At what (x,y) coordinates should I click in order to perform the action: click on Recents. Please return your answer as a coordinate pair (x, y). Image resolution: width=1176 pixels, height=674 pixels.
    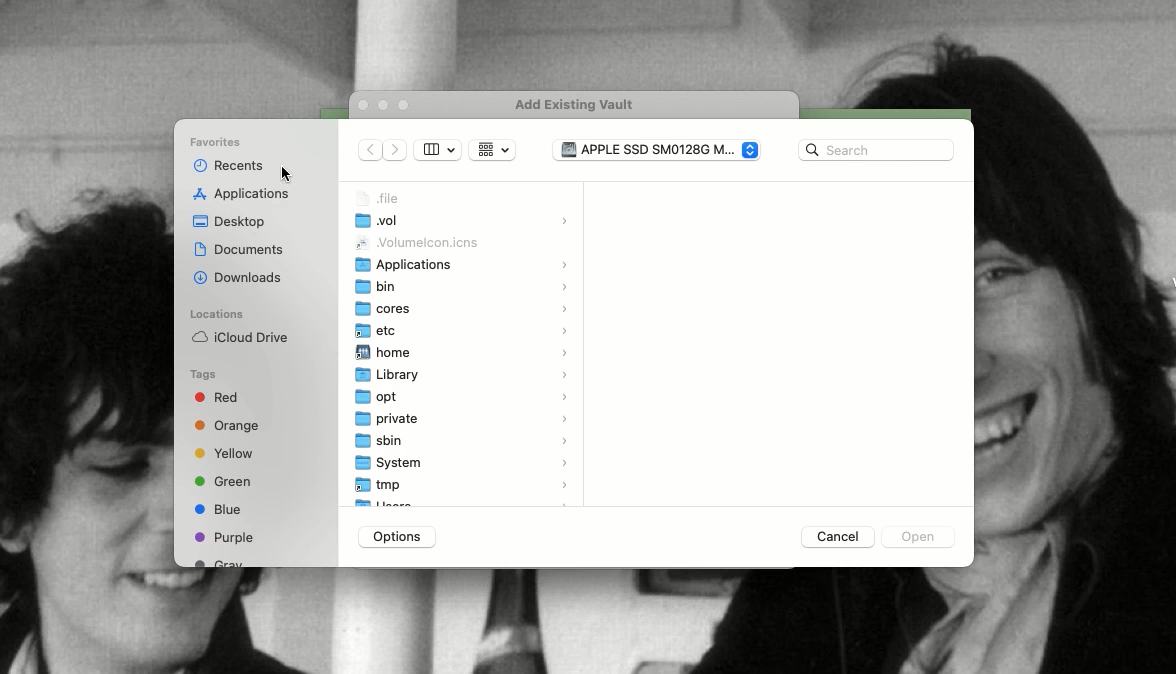
    Looking at the image, I should click on (226, 166).